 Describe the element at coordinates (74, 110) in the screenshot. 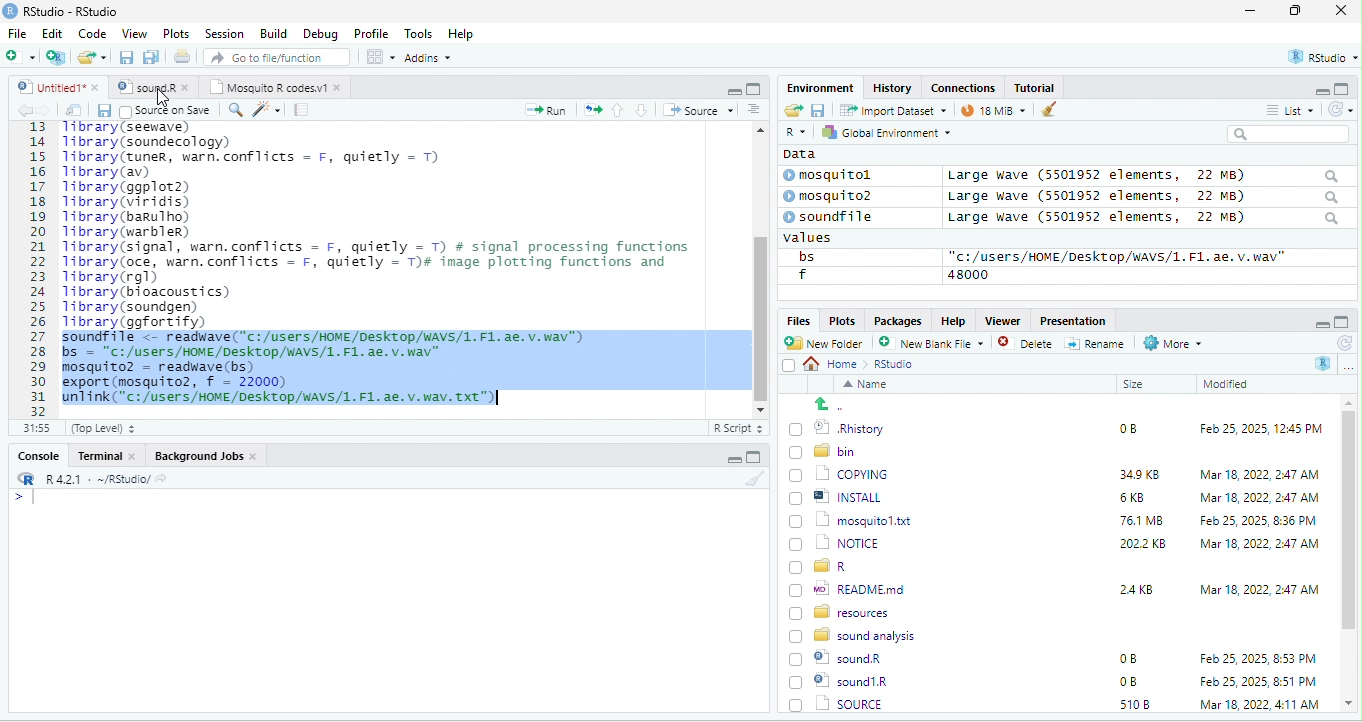

I see `open` at that location.